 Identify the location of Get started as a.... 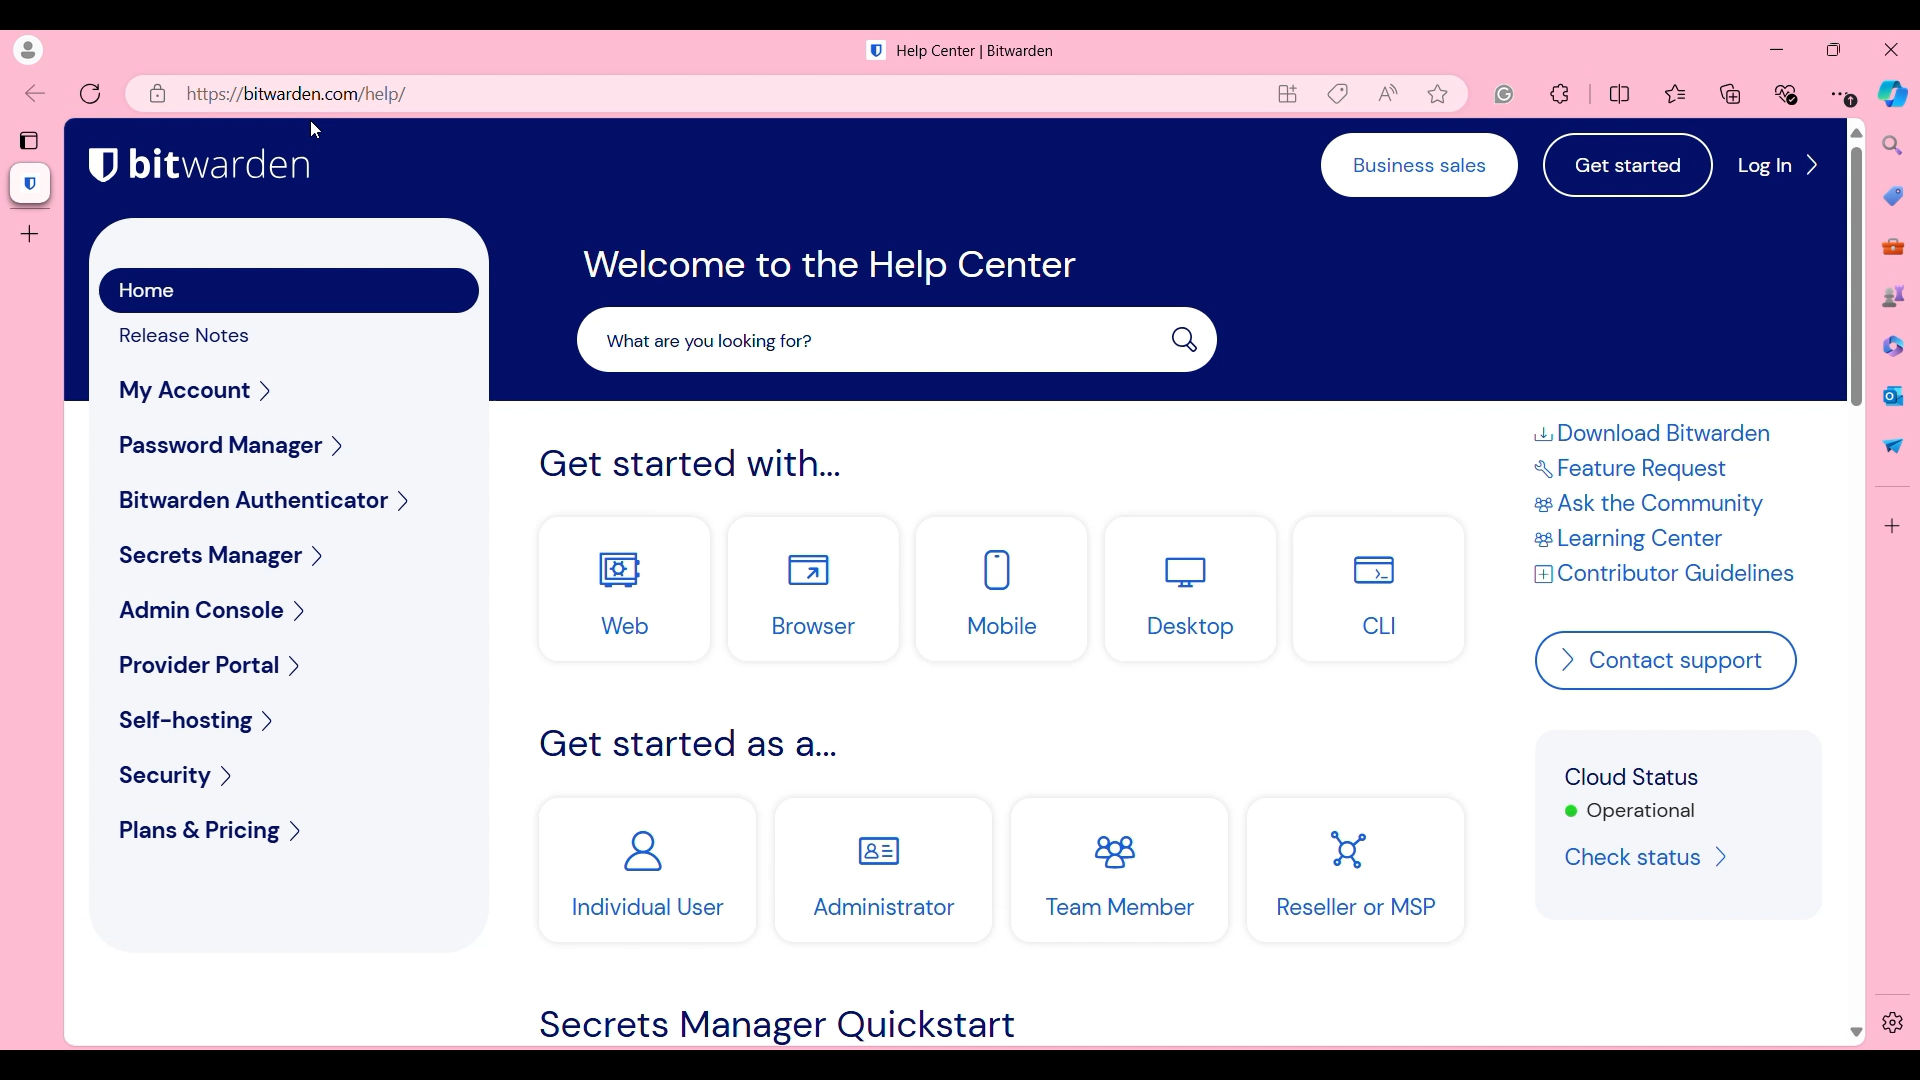
(690, 743).